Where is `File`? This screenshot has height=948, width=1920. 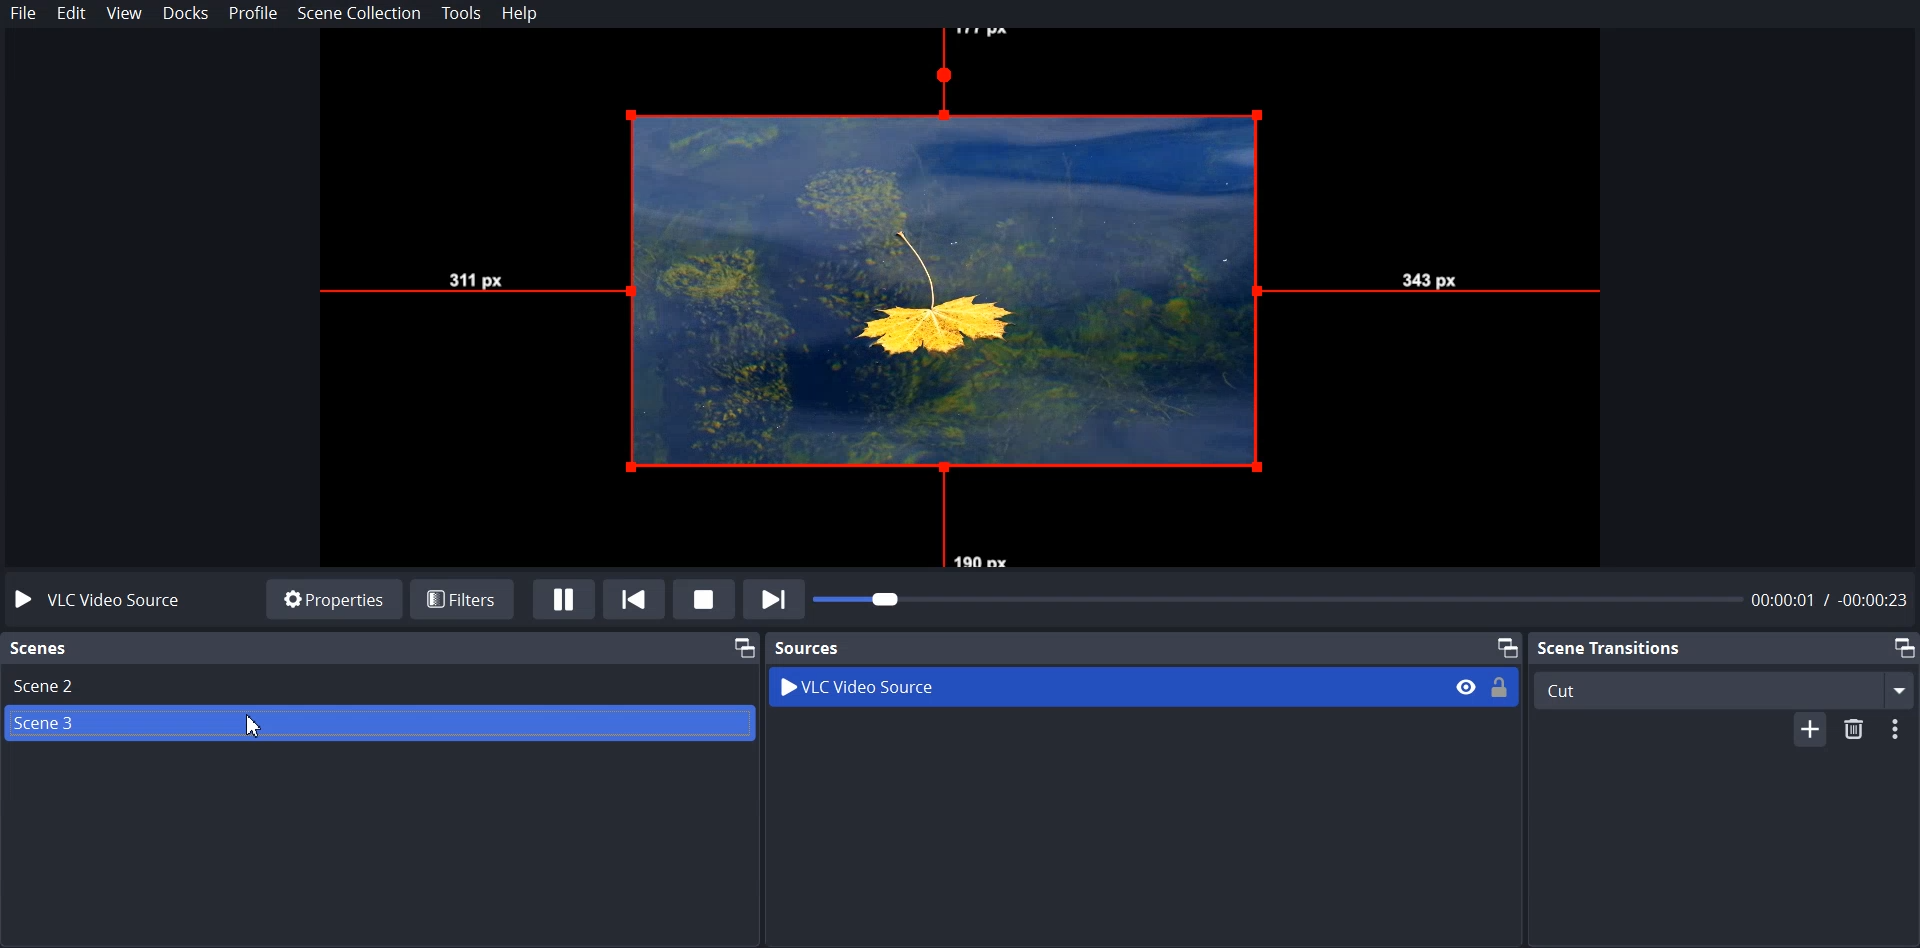
File is located at coordinates (25, 13).